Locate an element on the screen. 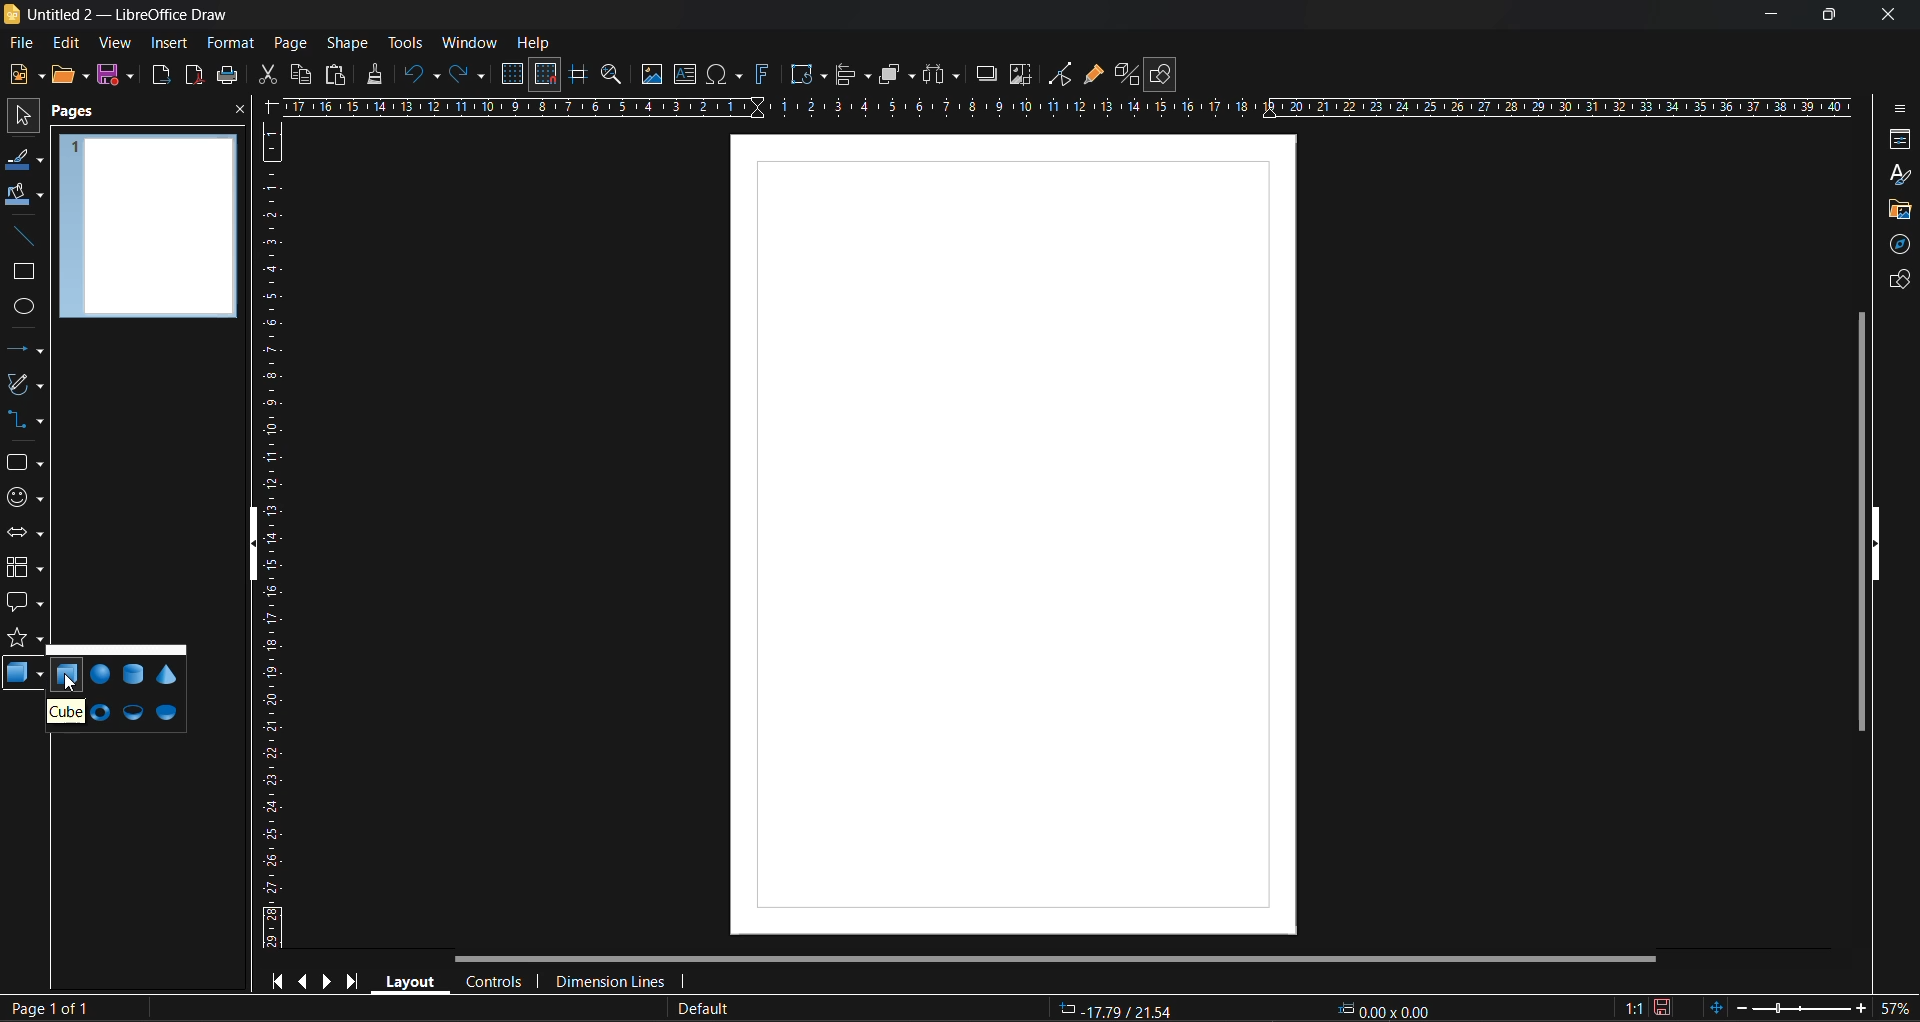 This screenshot has width=1920, height=1022. print is located at coordinates (227, 78).